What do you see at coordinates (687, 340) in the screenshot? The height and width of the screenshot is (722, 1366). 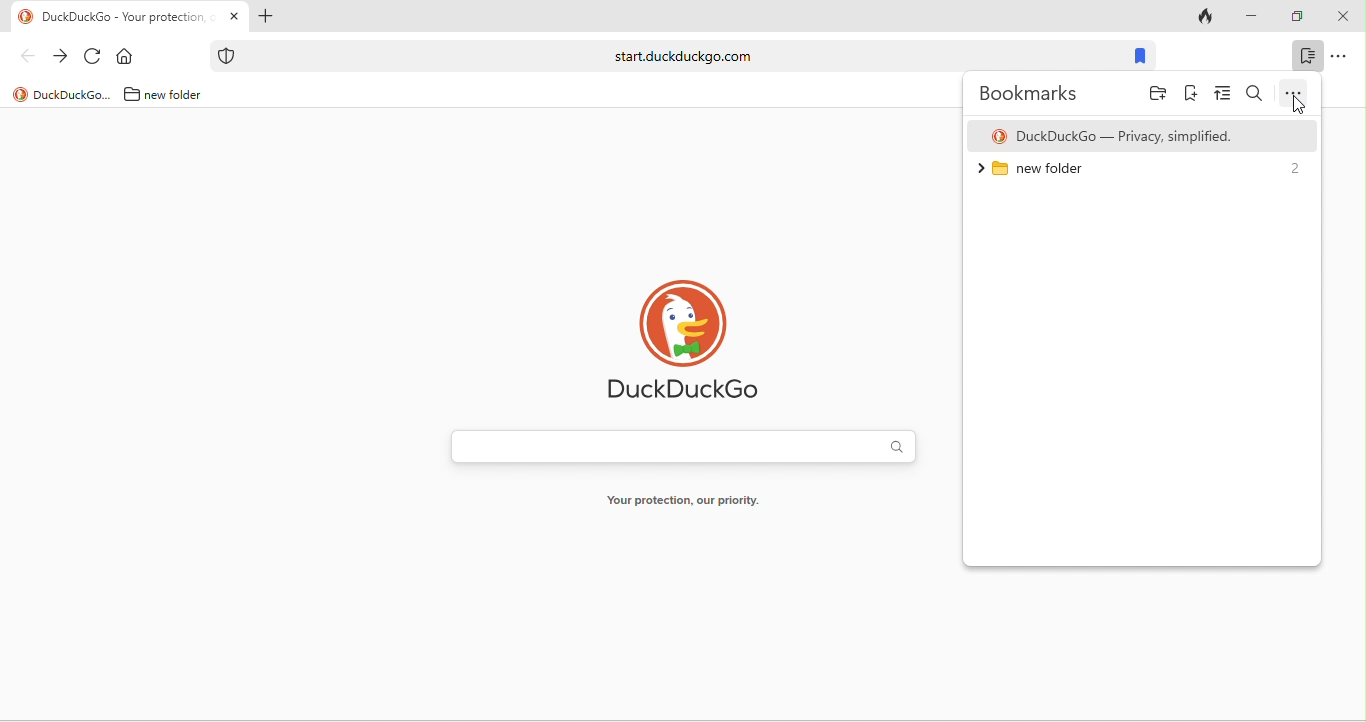 I see `duck duck go logo` at bounding box center [687, 340].